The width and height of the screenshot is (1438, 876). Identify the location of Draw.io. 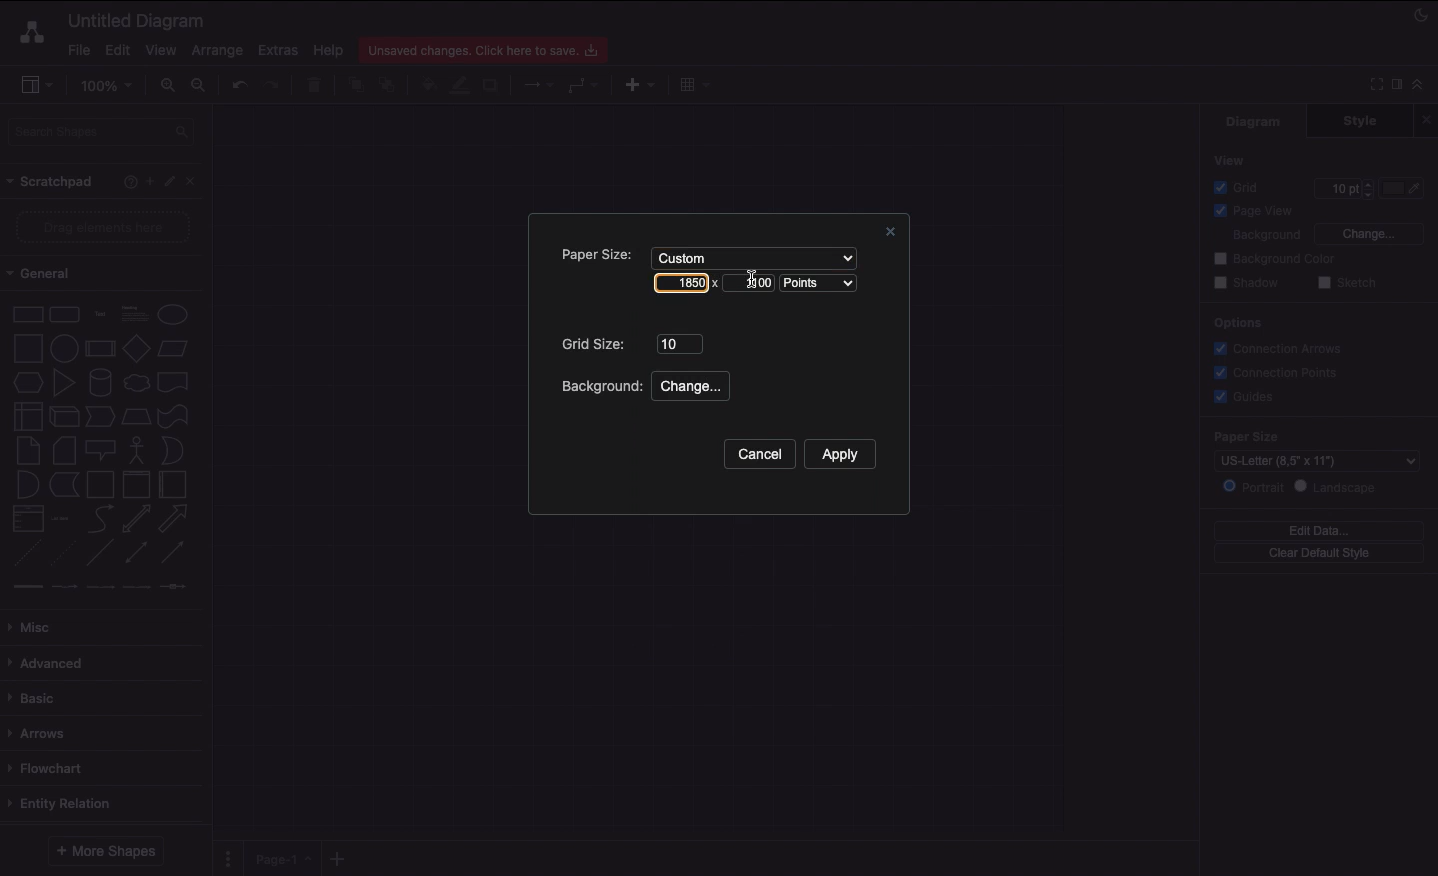
(28, 32).